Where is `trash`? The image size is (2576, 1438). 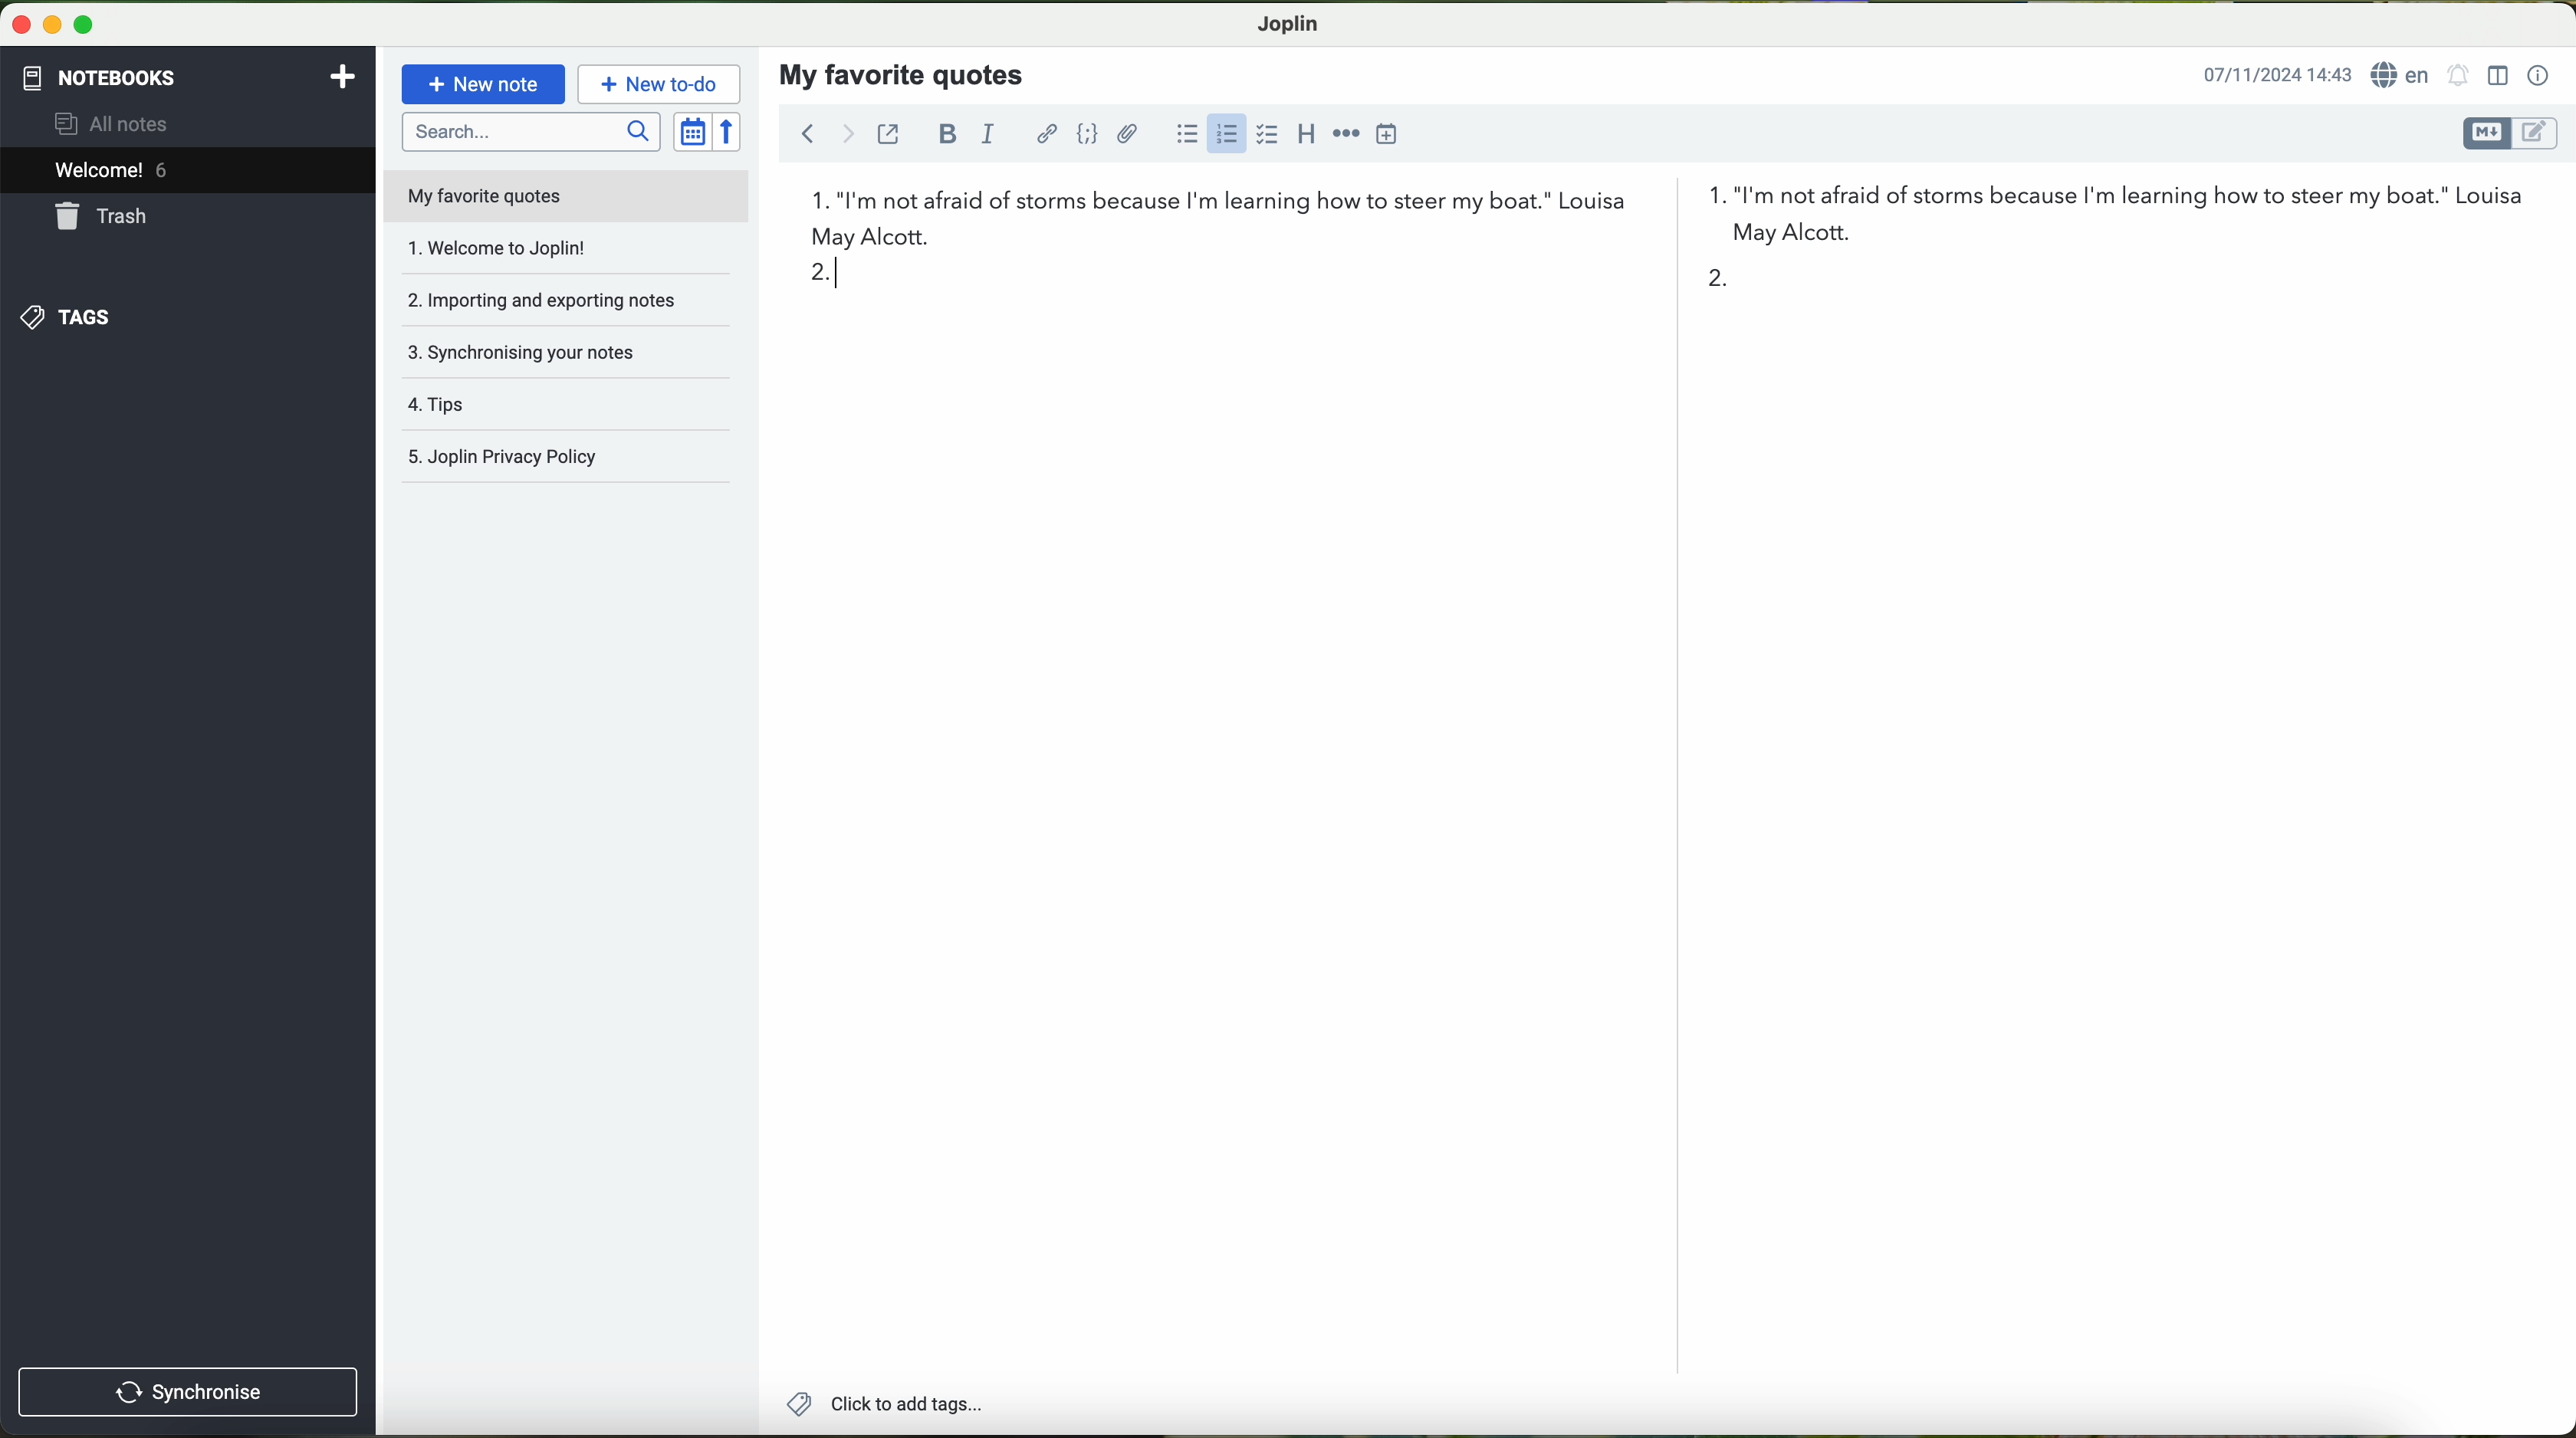
trash is located at coordinates (190, 218).